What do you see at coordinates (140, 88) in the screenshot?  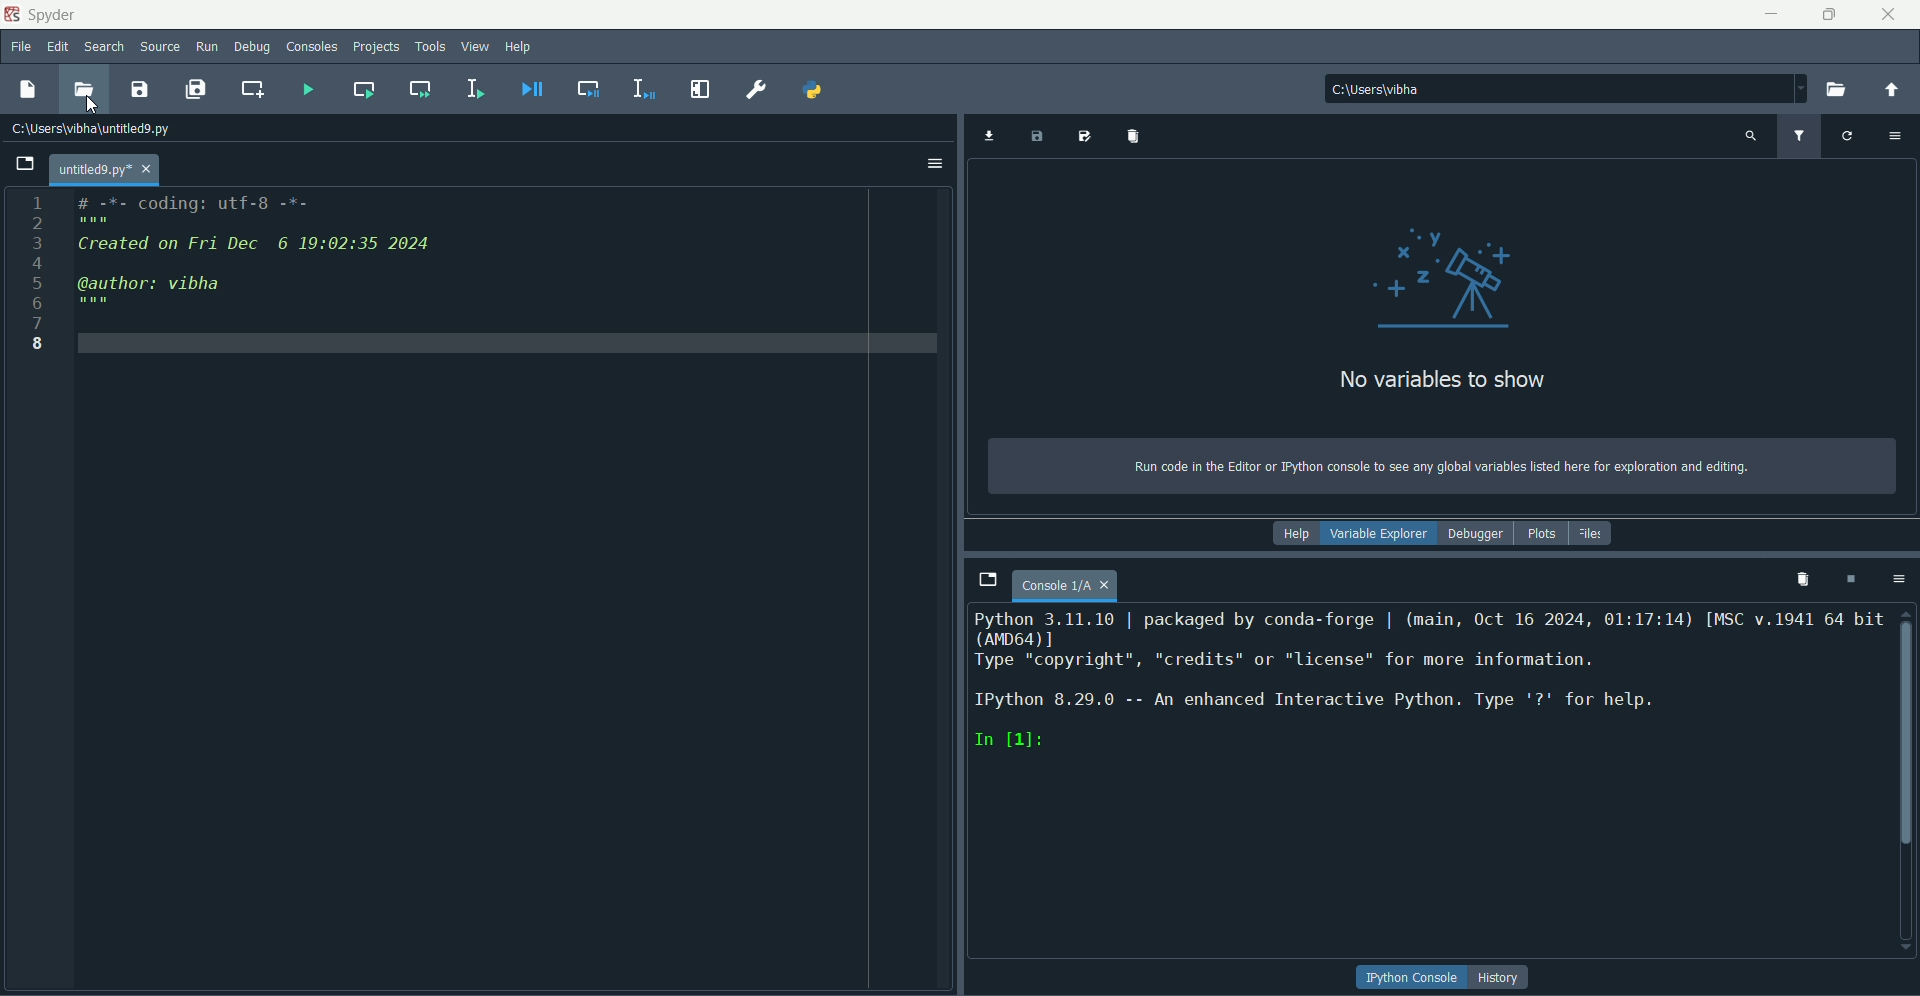 I see `save` at bounding box center [140, 88].